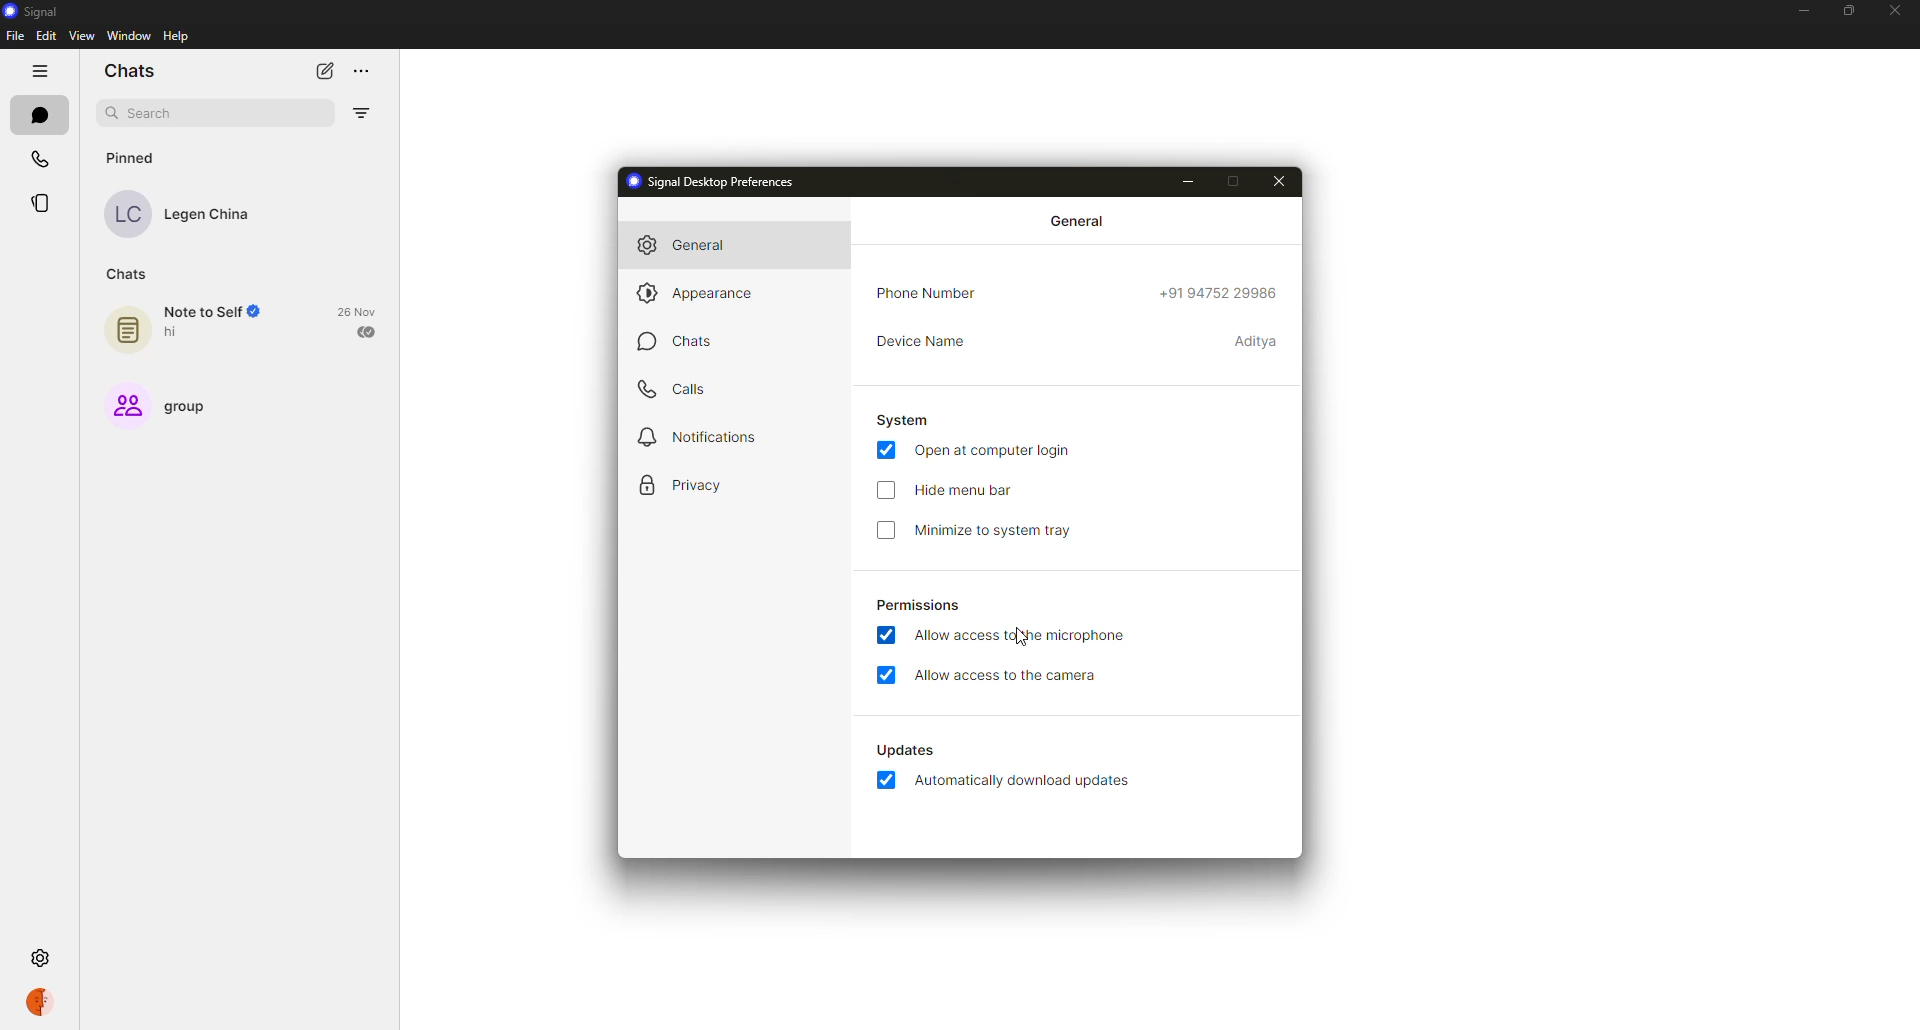 Image resolution: width=1920 pixels, height=1030 pixels. Describe the element at coordinates (43, 202) in the screenshot. I see `stories` at that location.